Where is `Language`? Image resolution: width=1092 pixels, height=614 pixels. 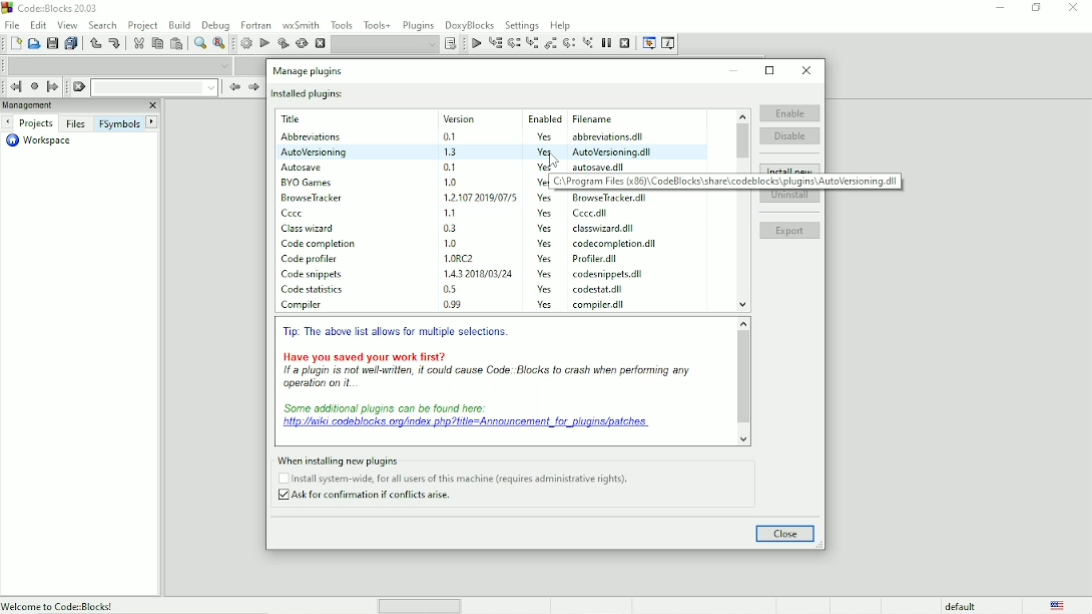
Language is located at coordinates (1059, 606).